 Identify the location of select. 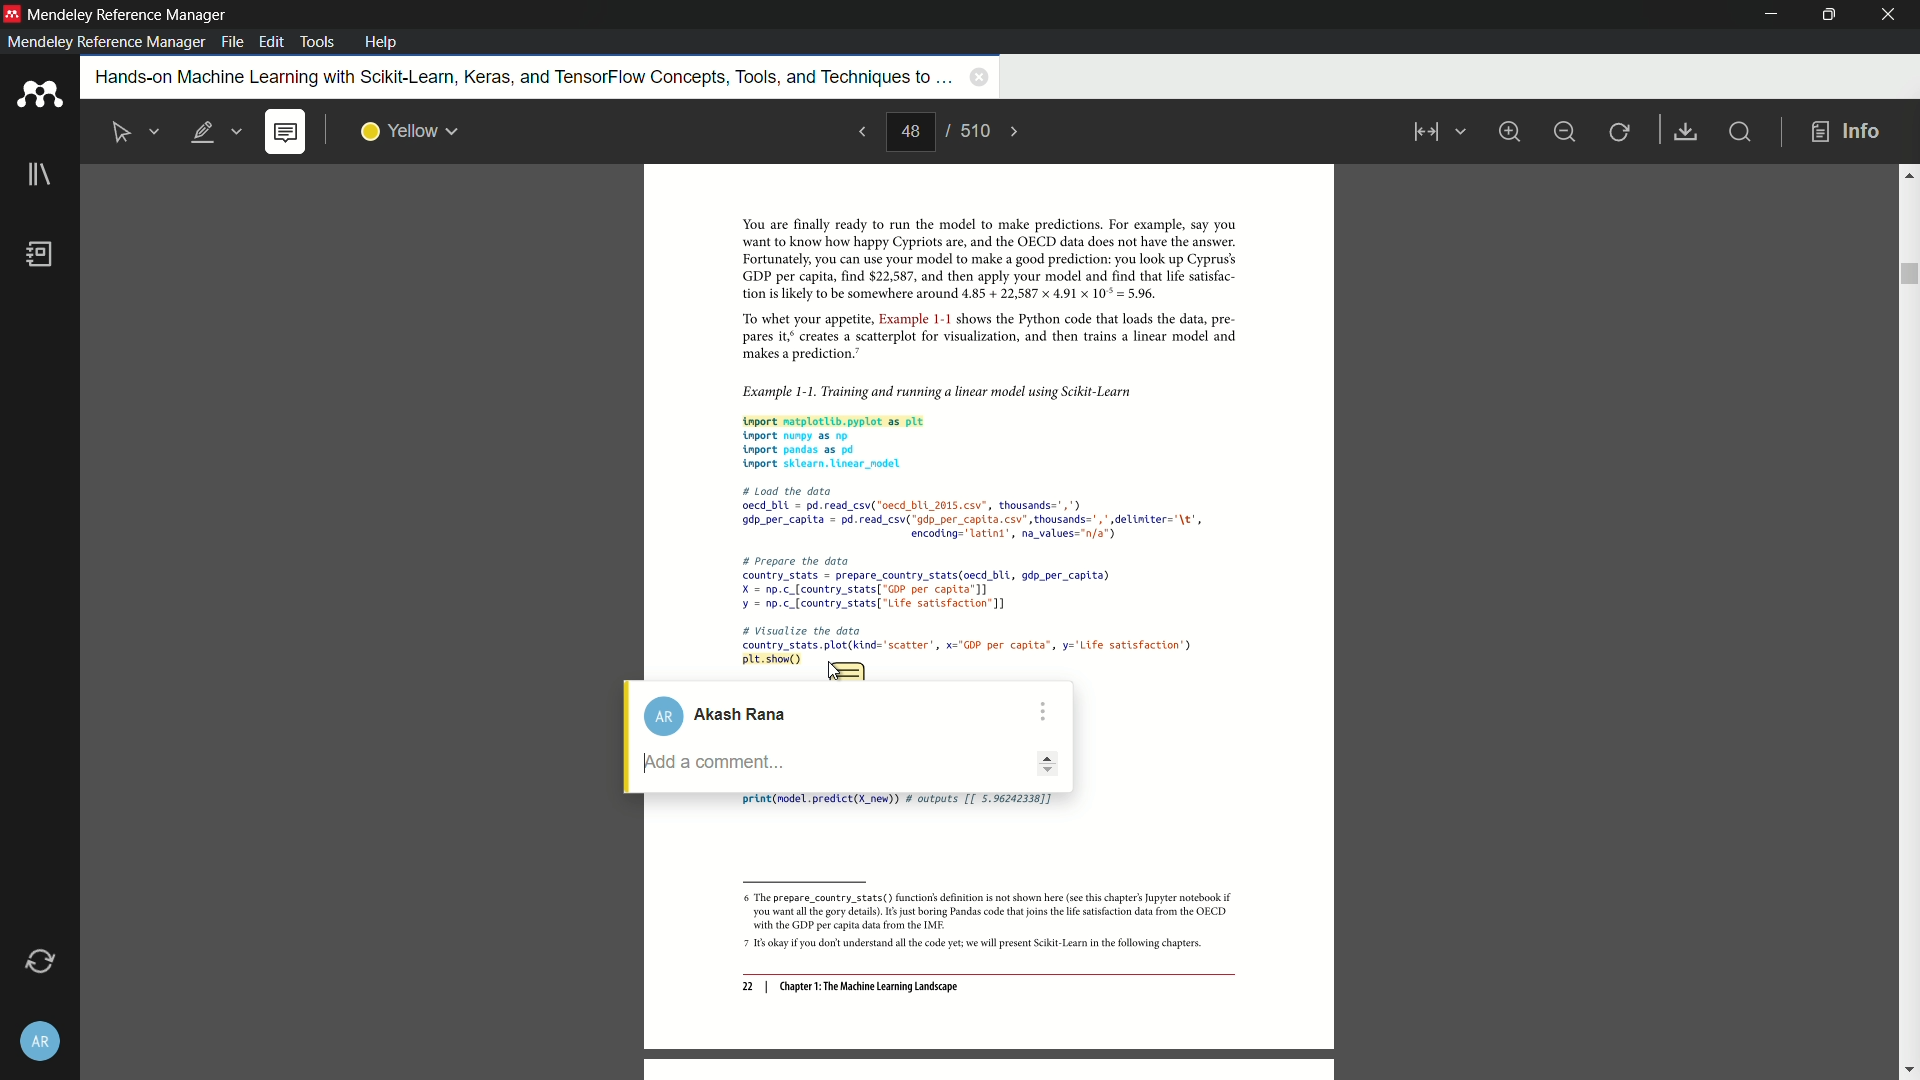
(123, 133).